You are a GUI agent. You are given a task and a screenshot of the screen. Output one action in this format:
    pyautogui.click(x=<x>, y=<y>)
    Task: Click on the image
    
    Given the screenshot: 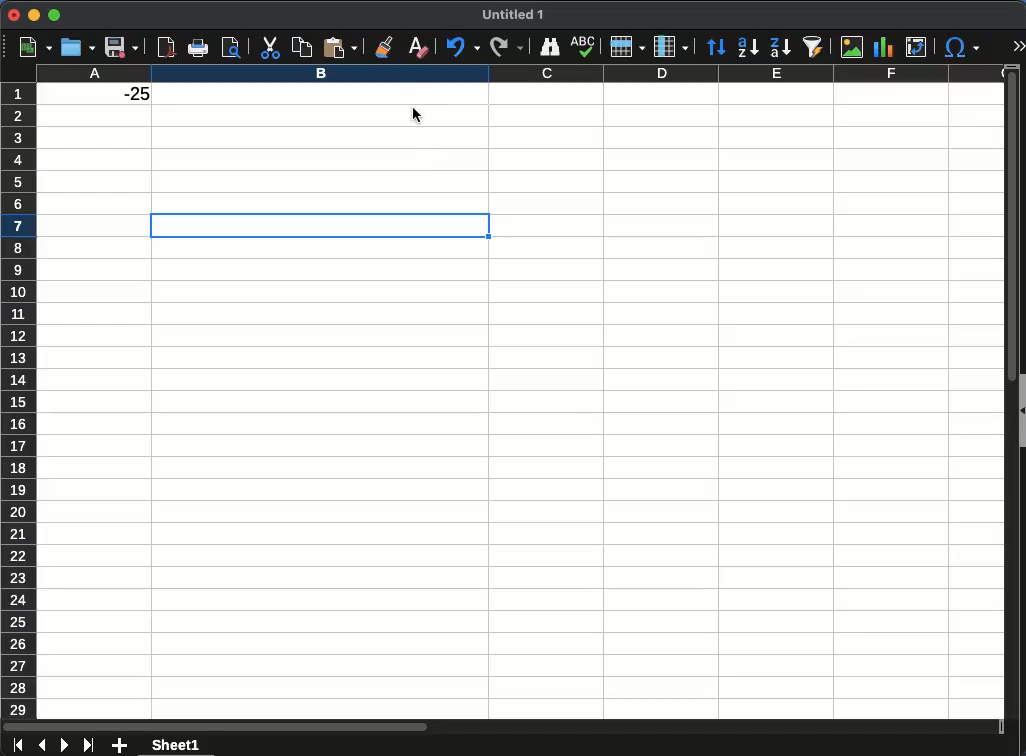 What is the action you would take?
    pyautogui.click(x=853, y=46)
    